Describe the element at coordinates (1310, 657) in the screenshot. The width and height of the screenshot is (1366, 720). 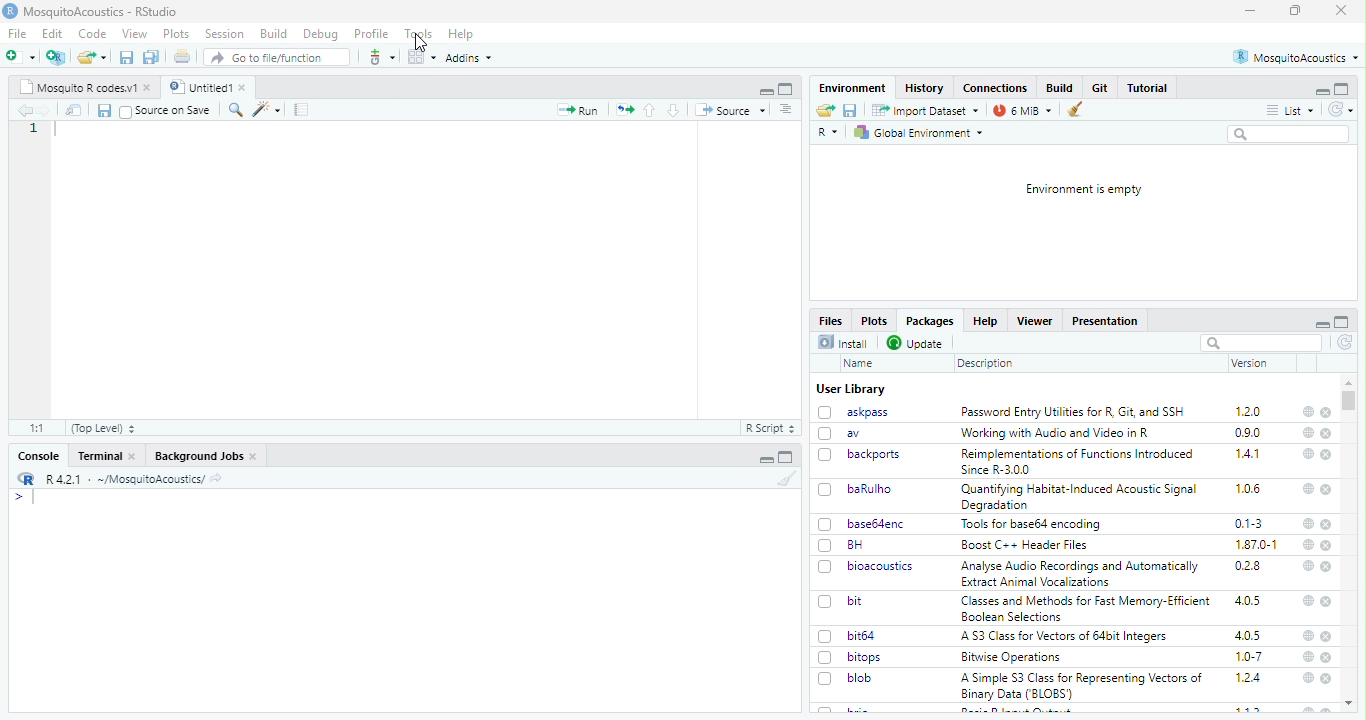
I see `web` at that location.